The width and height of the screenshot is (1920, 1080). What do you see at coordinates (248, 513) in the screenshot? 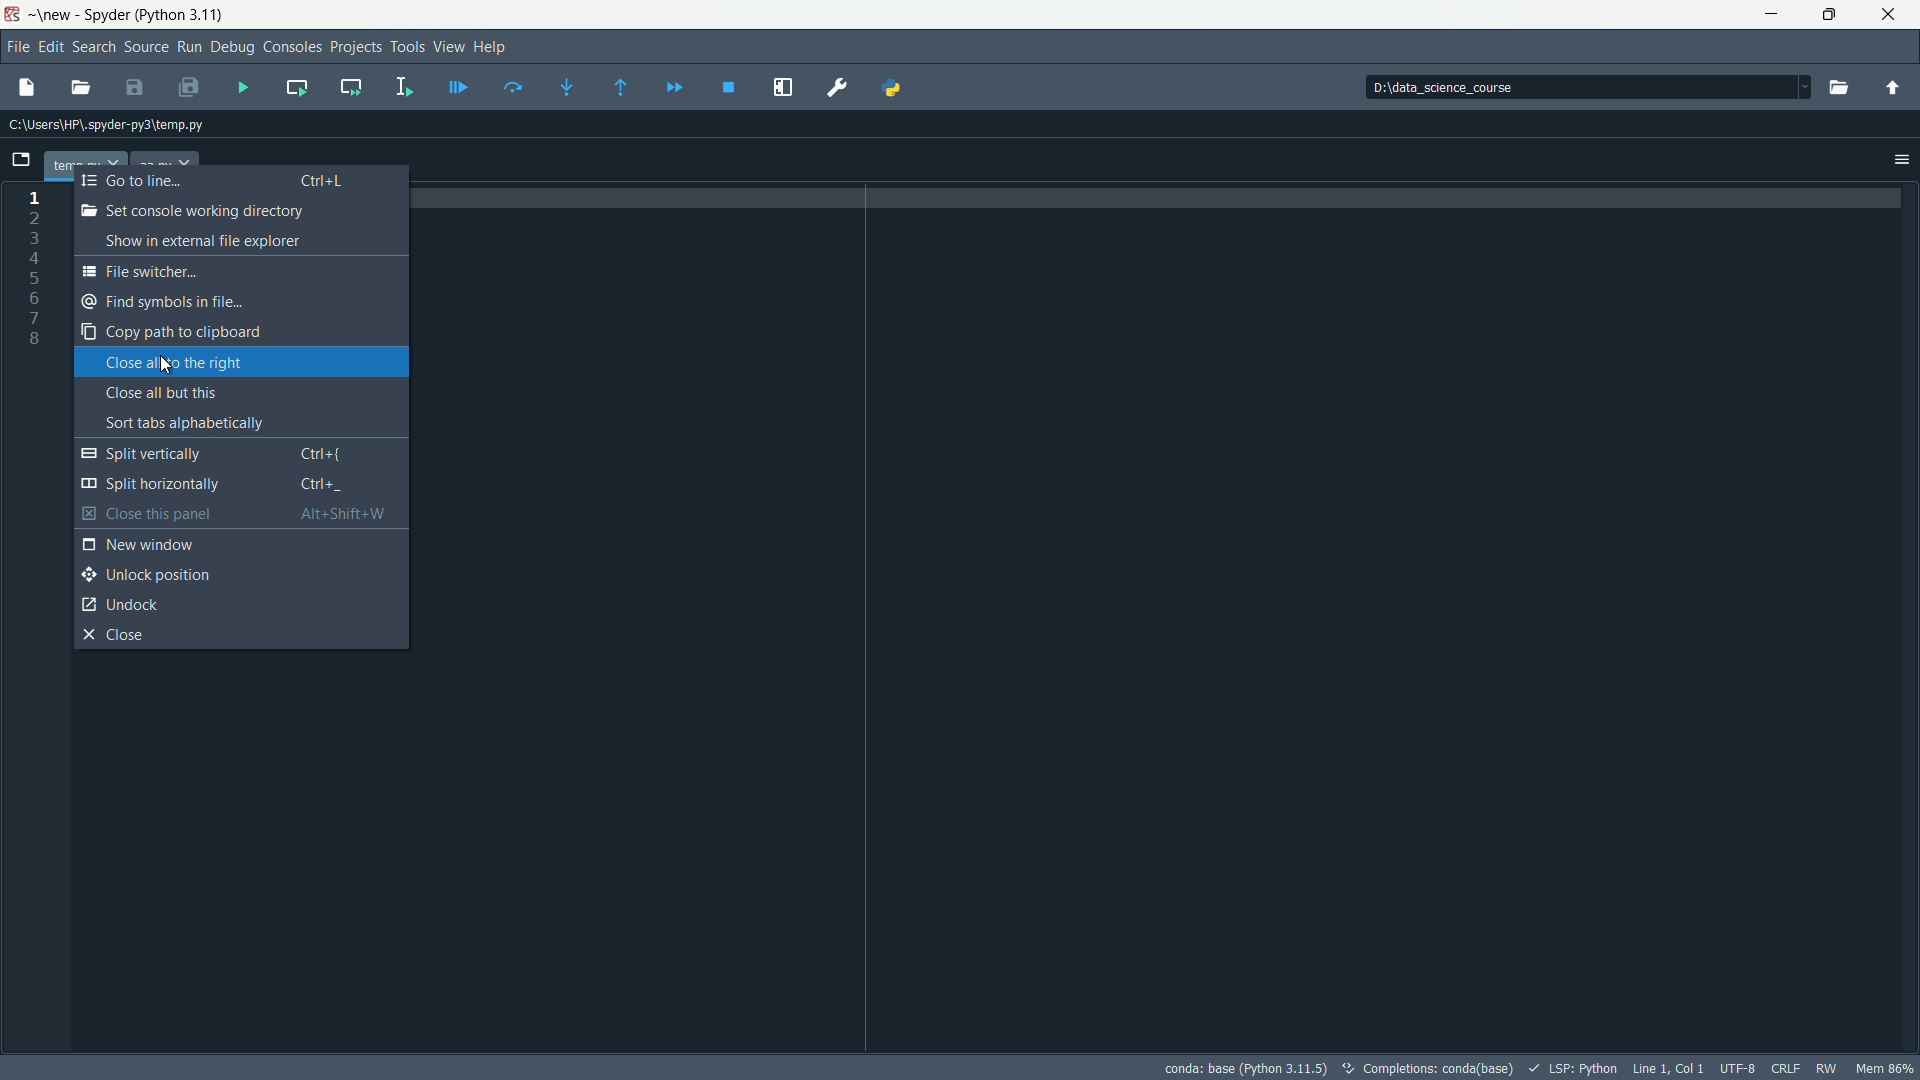
I see `close this panel` at bounding box center [248, 513].